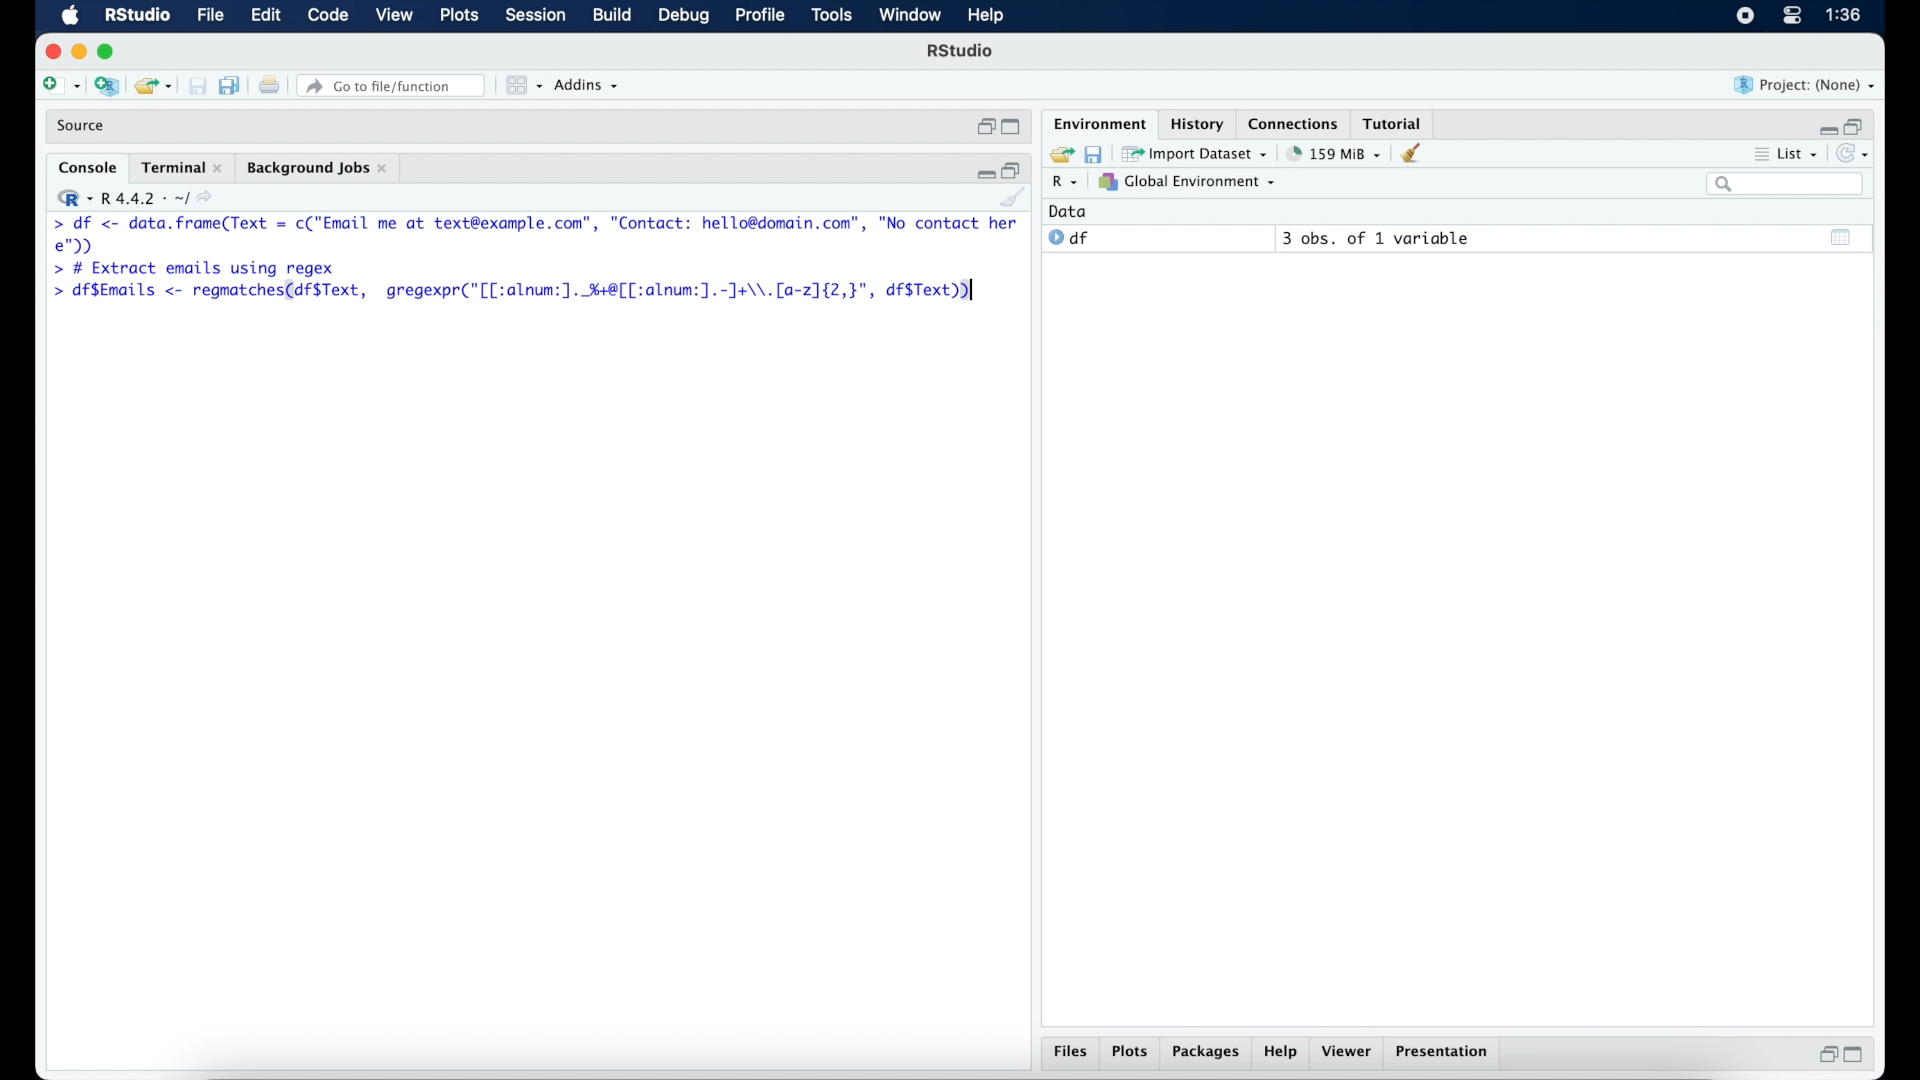  Describe the element at coordinates (830, 16) in the screenshot. I see `tools` at that location.